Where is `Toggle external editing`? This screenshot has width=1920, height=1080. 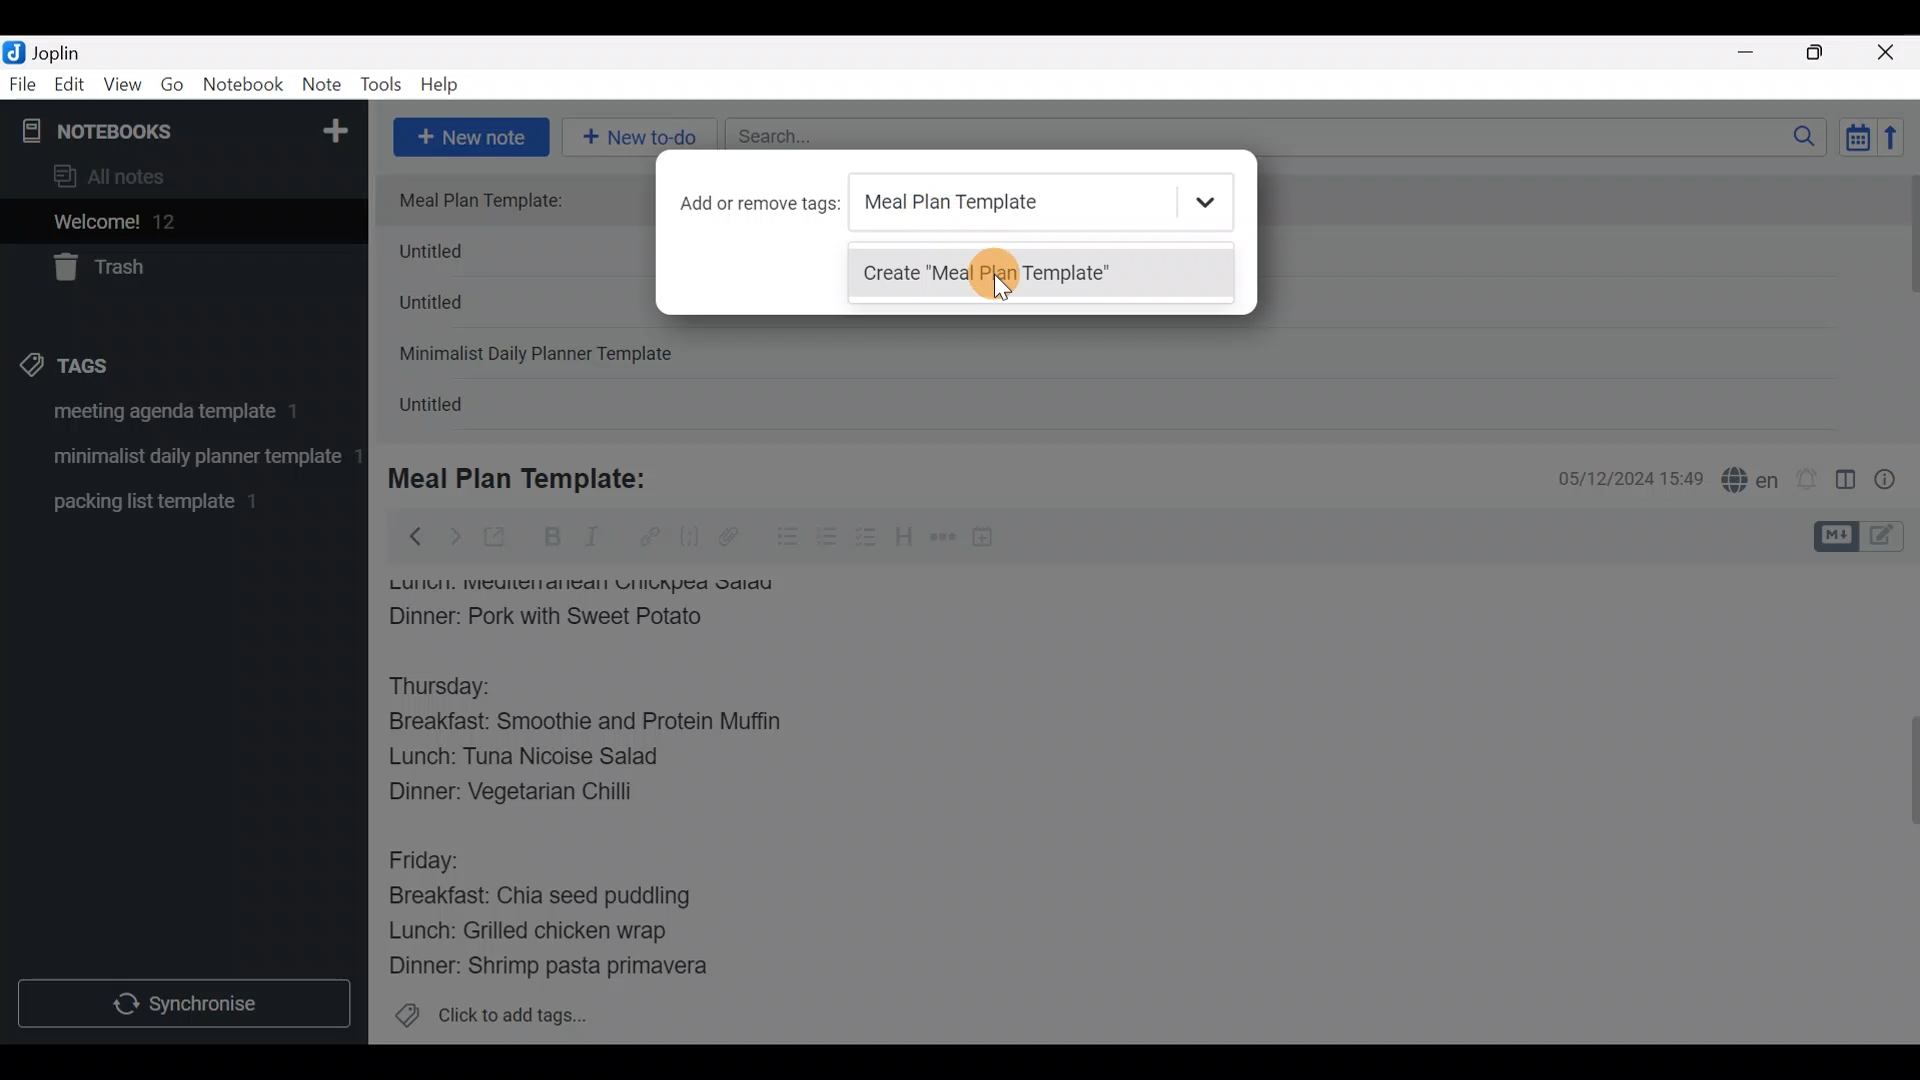 Toggle external editing is located at coordinates (502, 538).